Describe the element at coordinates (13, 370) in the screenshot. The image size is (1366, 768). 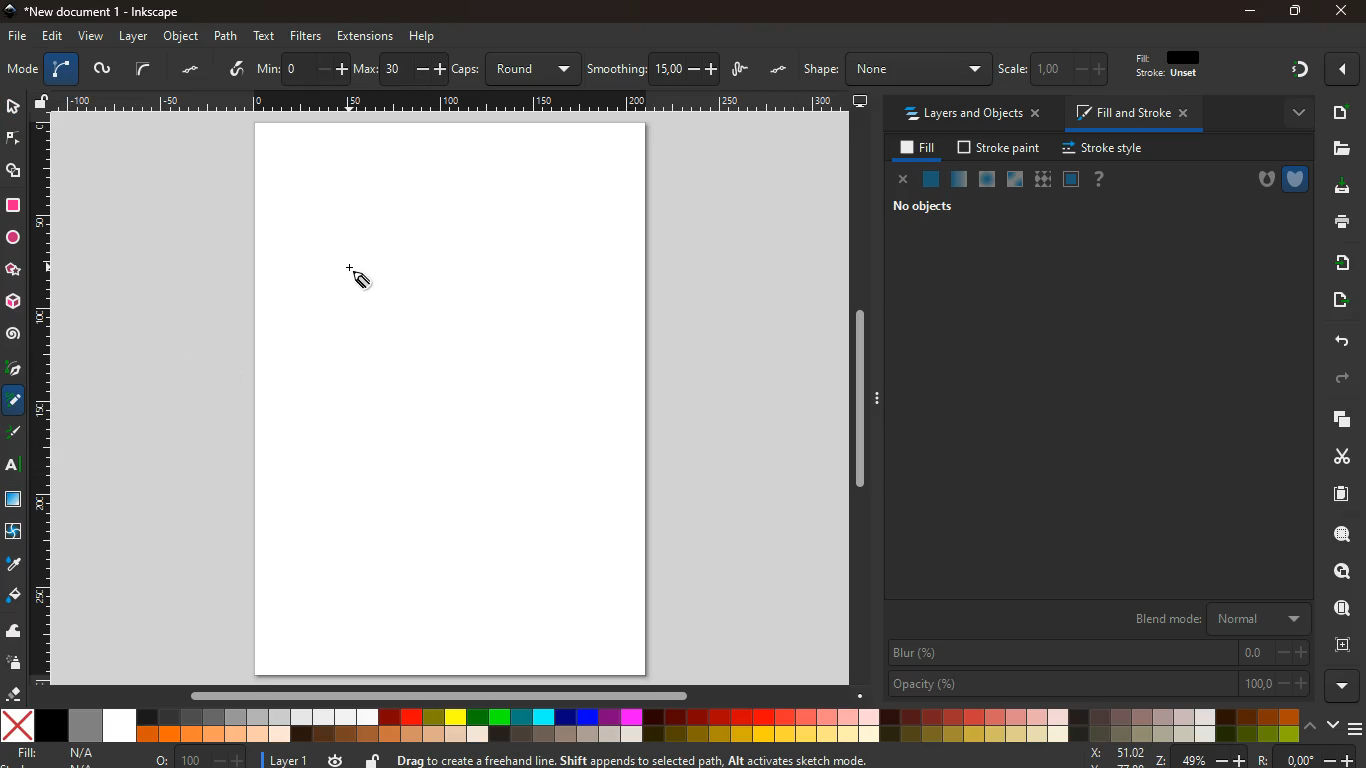
I see `pick` at that location.